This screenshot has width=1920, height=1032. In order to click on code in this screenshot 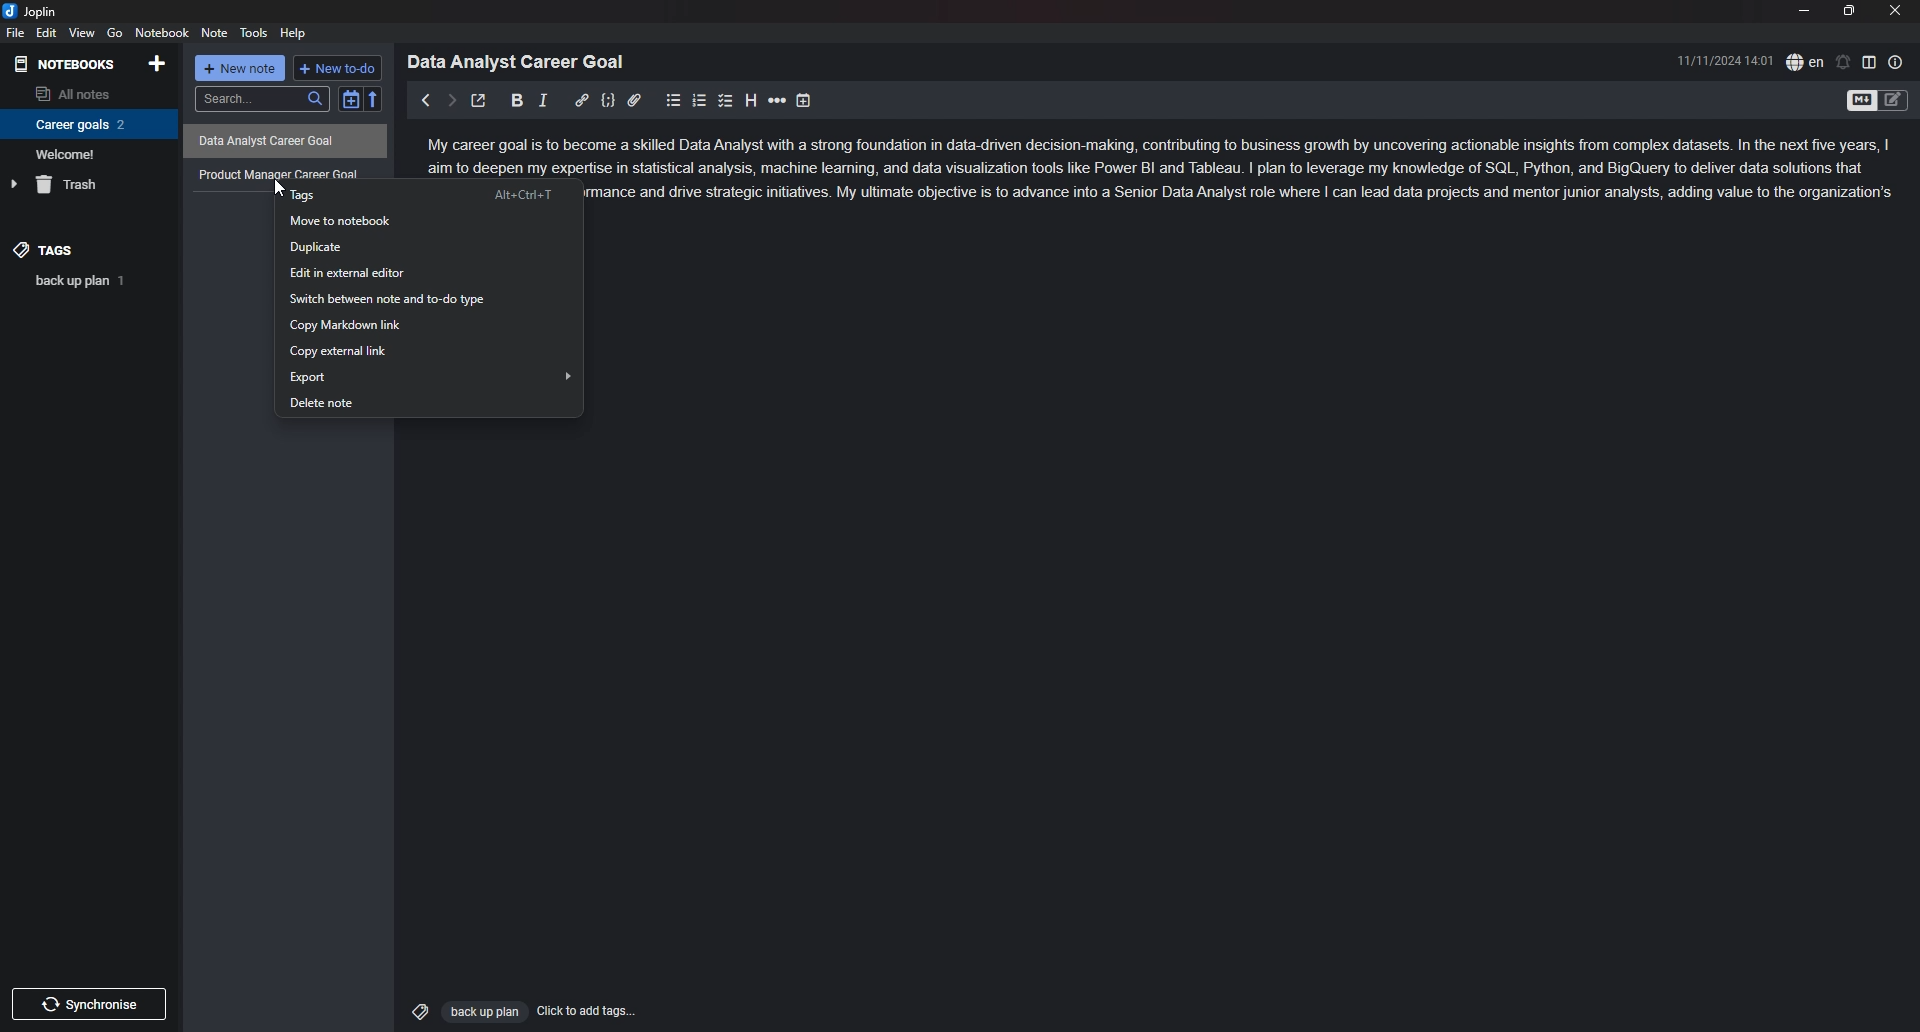, I will do `click(608, 101)`.